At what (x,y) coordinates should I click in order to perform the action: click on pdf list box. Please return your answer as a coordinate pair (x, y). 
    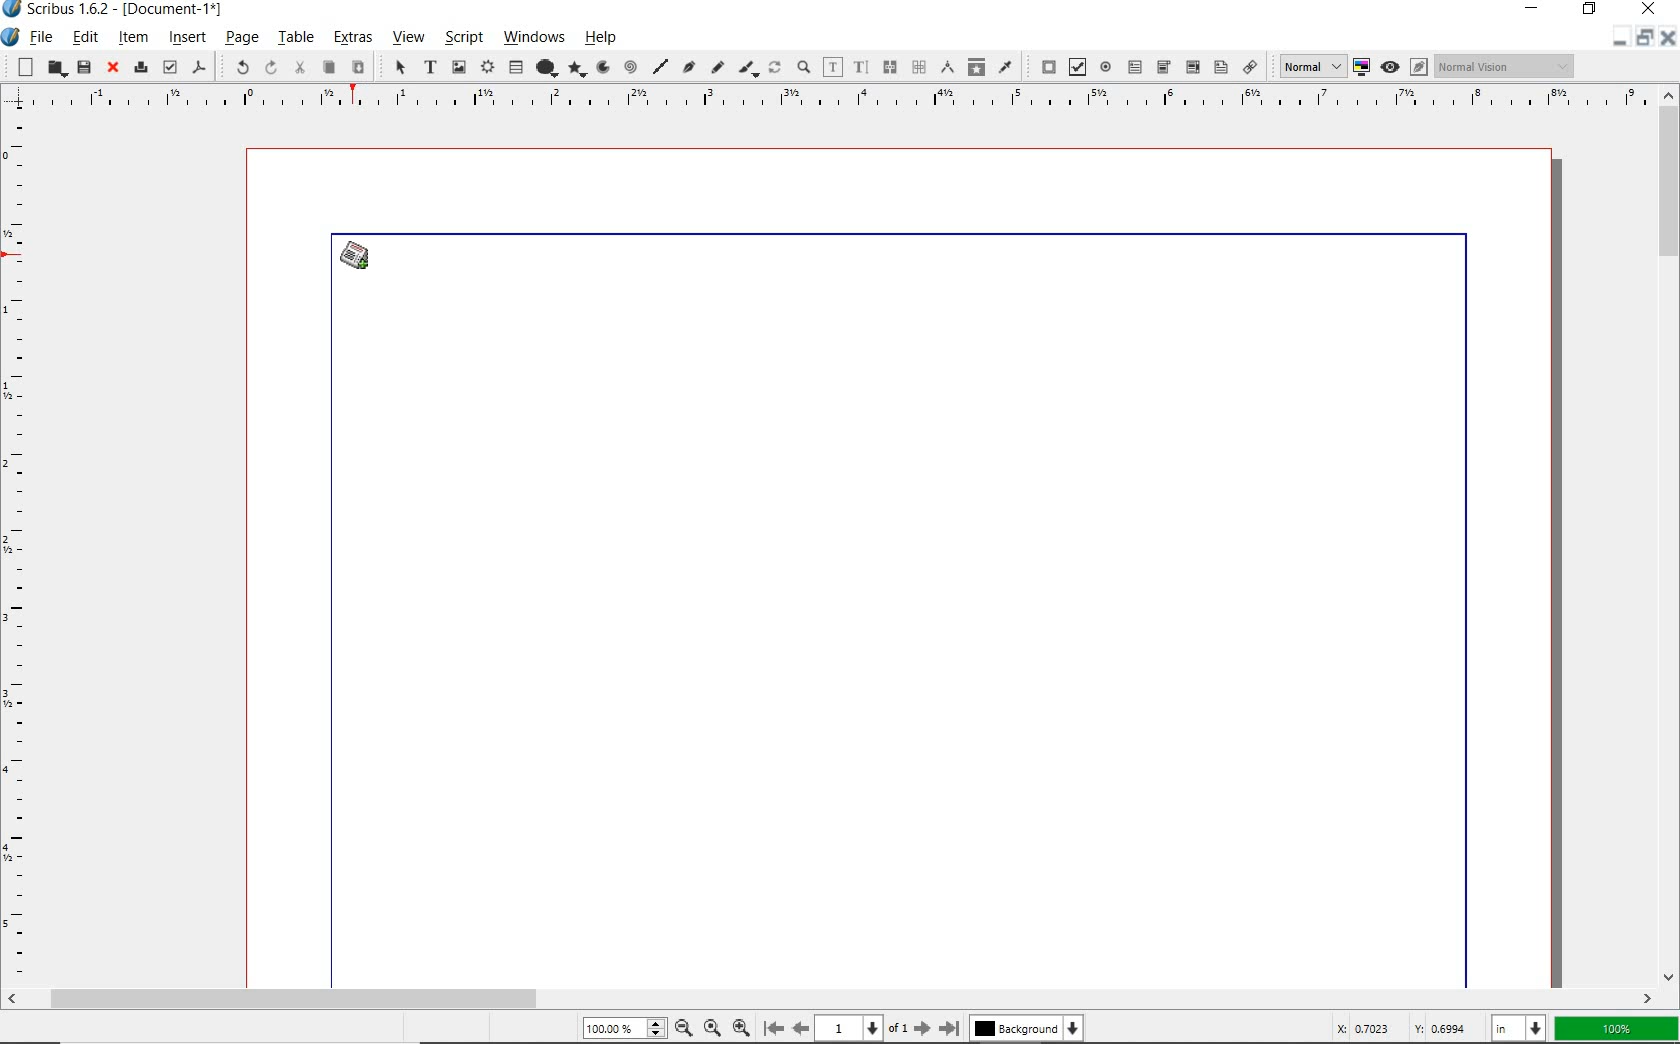
    Looking at the image, I should click on (1219, 68).